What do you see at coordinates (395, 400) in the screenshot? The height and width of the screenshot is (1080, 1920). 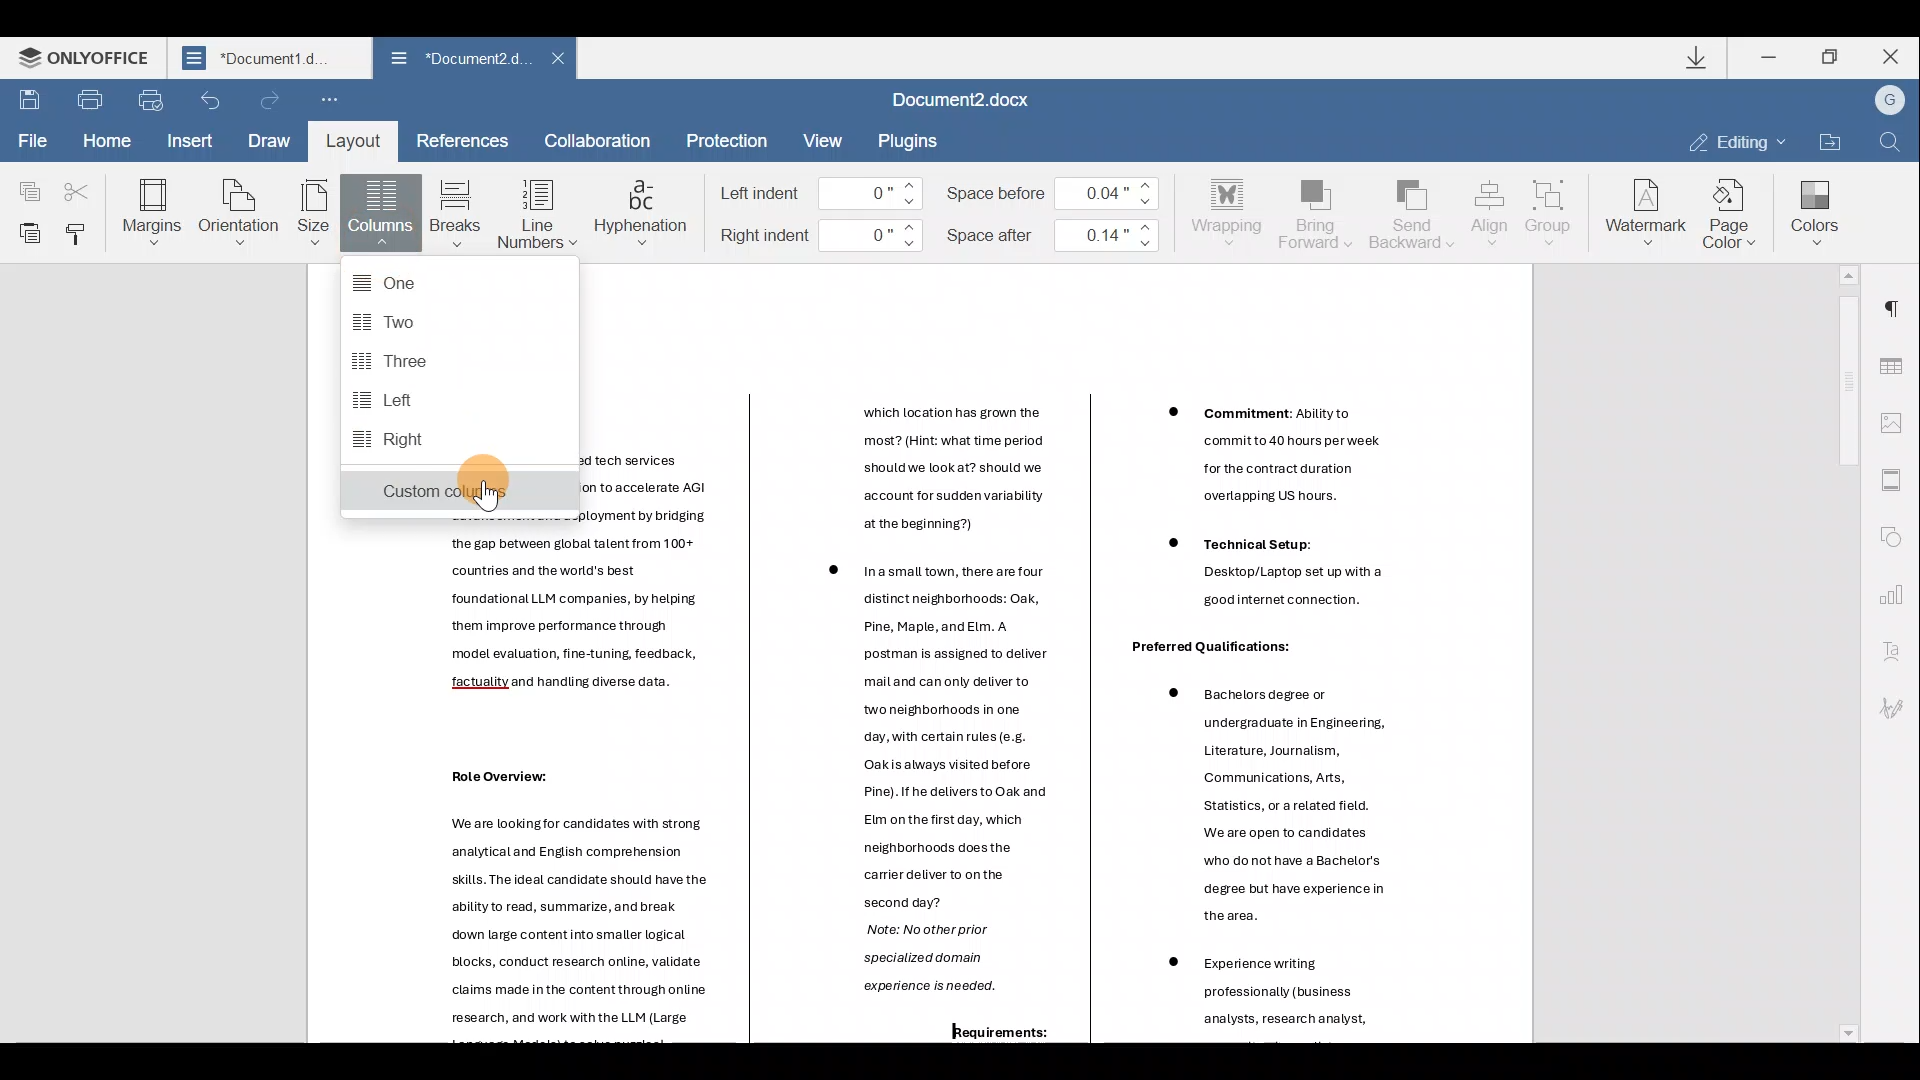 I see `Left` at bounding box center [395, 400].